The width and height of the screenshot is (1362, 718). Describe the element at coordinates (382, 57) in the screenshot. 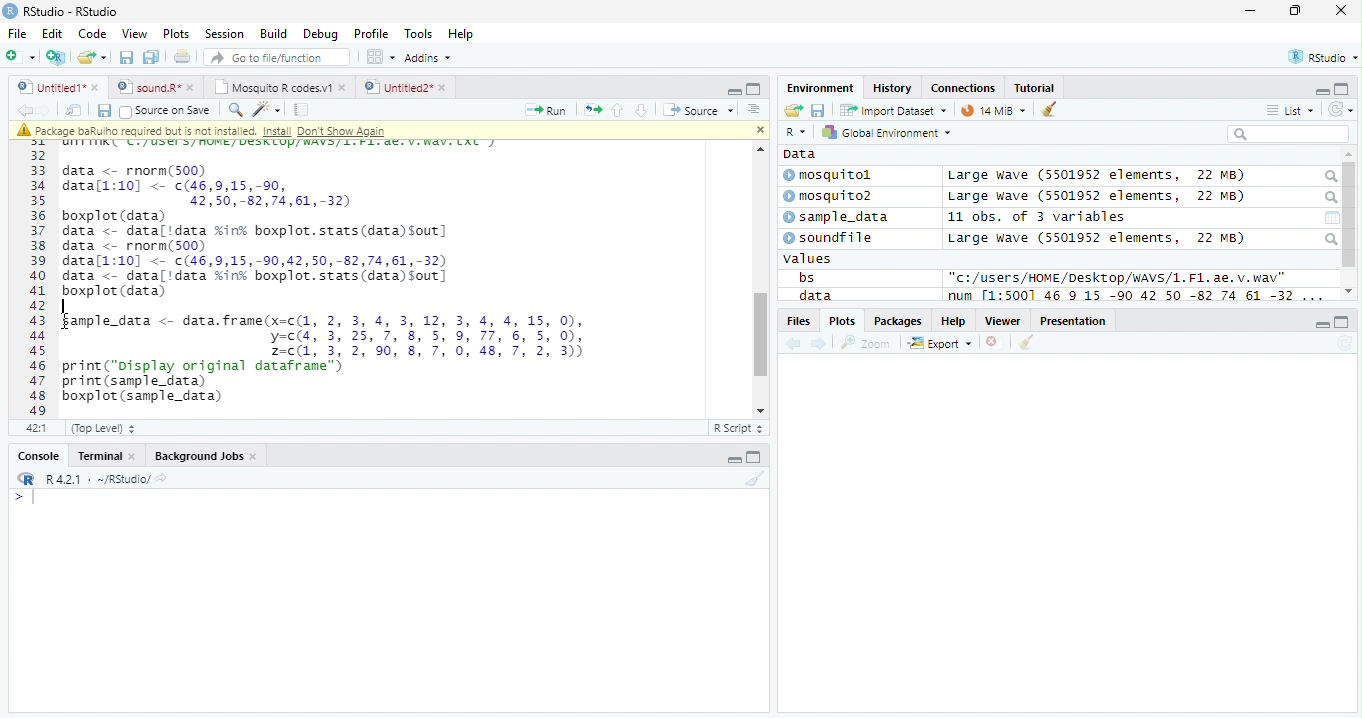

I see `workspace panes` at that location.